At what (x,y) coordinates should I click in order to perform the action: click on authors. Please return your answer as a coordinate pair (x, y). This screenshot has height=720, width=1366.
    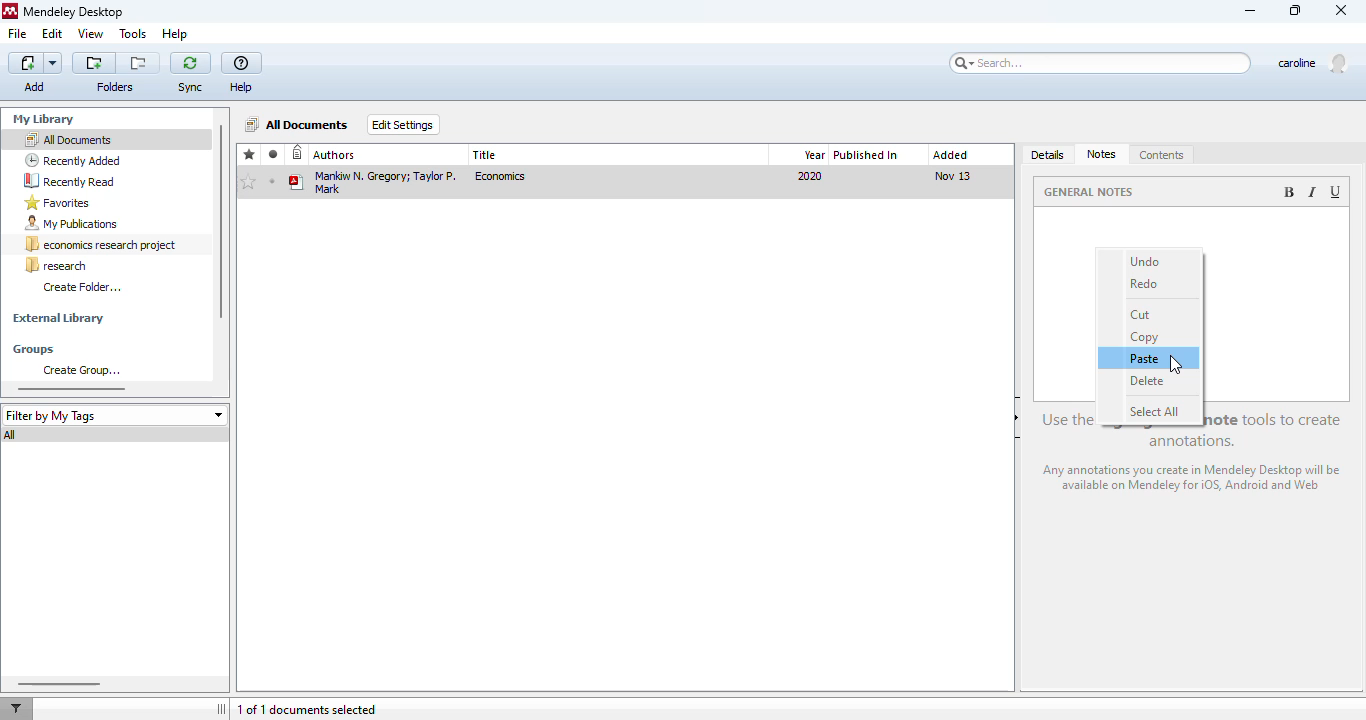
    Looking at the image, I should click on (335, 155).